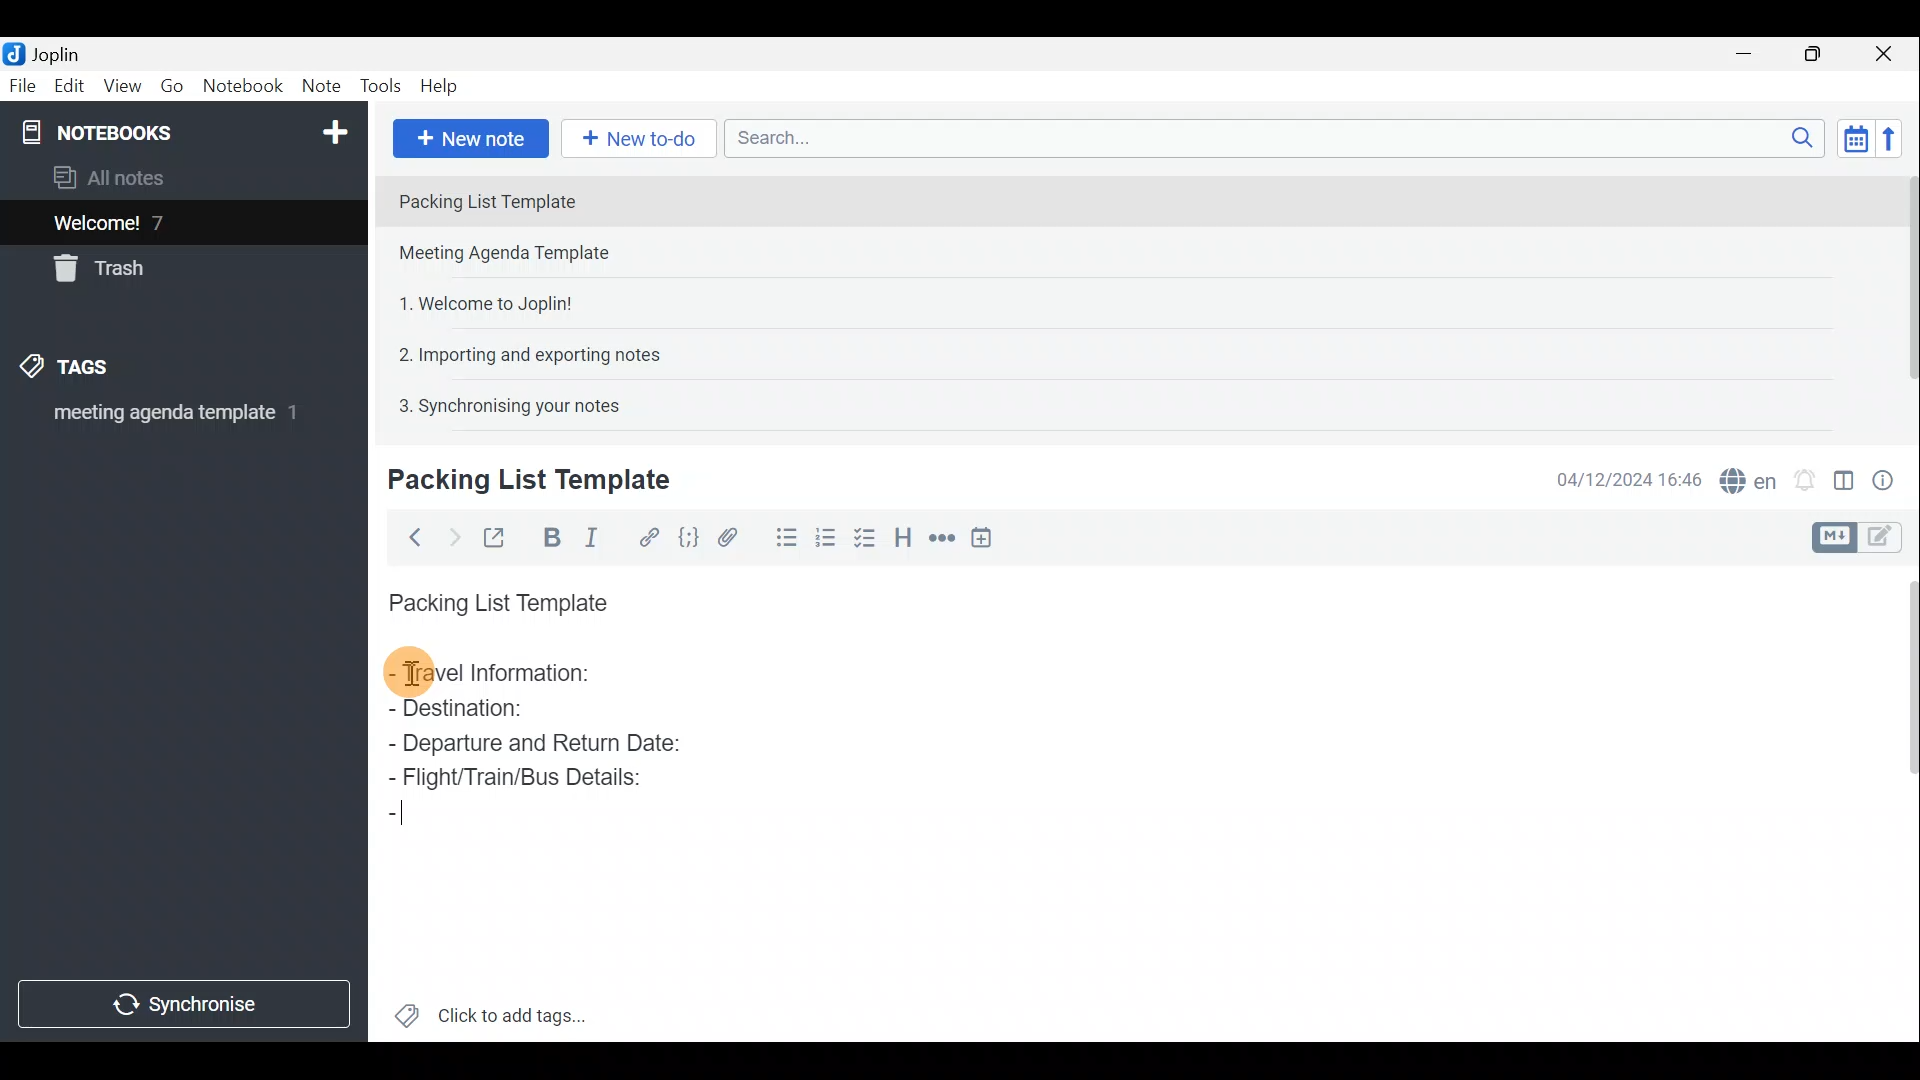 Image resolution: width=1920 pixels, height=1080 pixels. What do you see at coordinates (1890, 477) in the screenshot?
I see `Note properties` at bounding box center [1890, 477].